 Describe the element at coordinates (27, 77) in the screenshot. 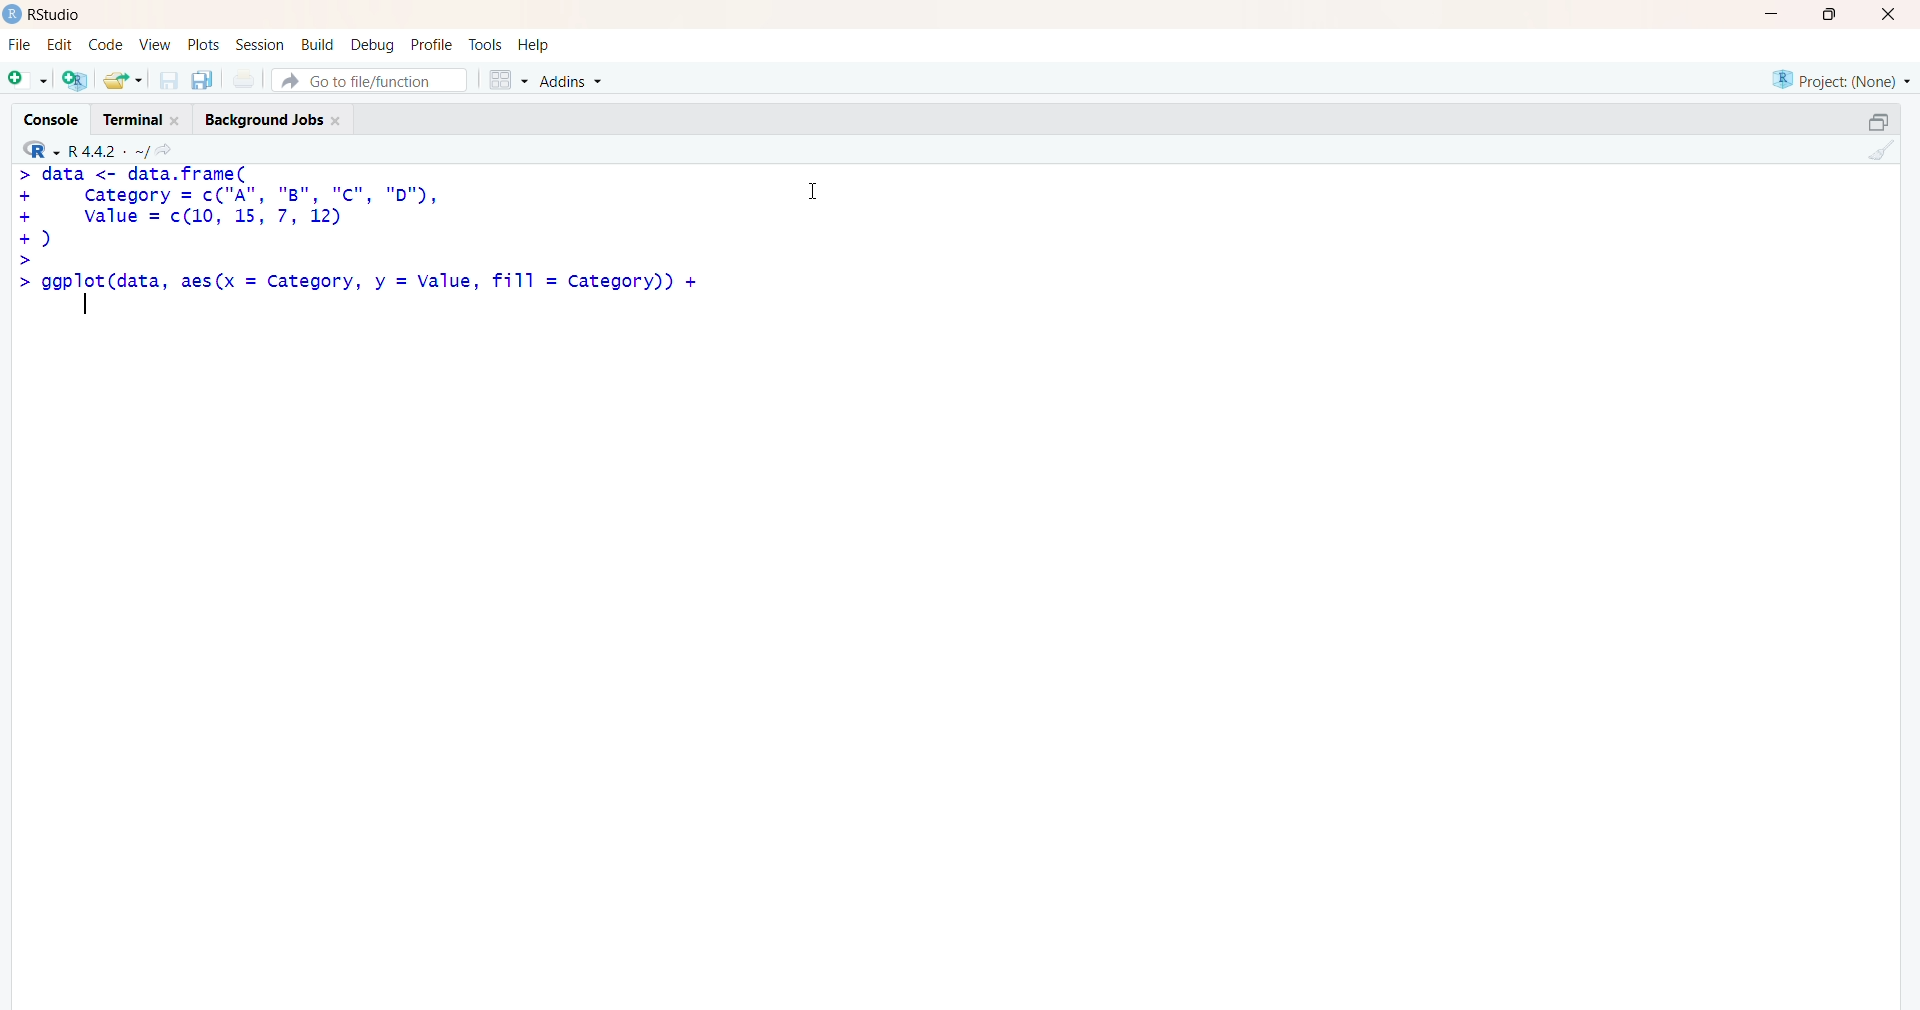

I see `new file` at that location.